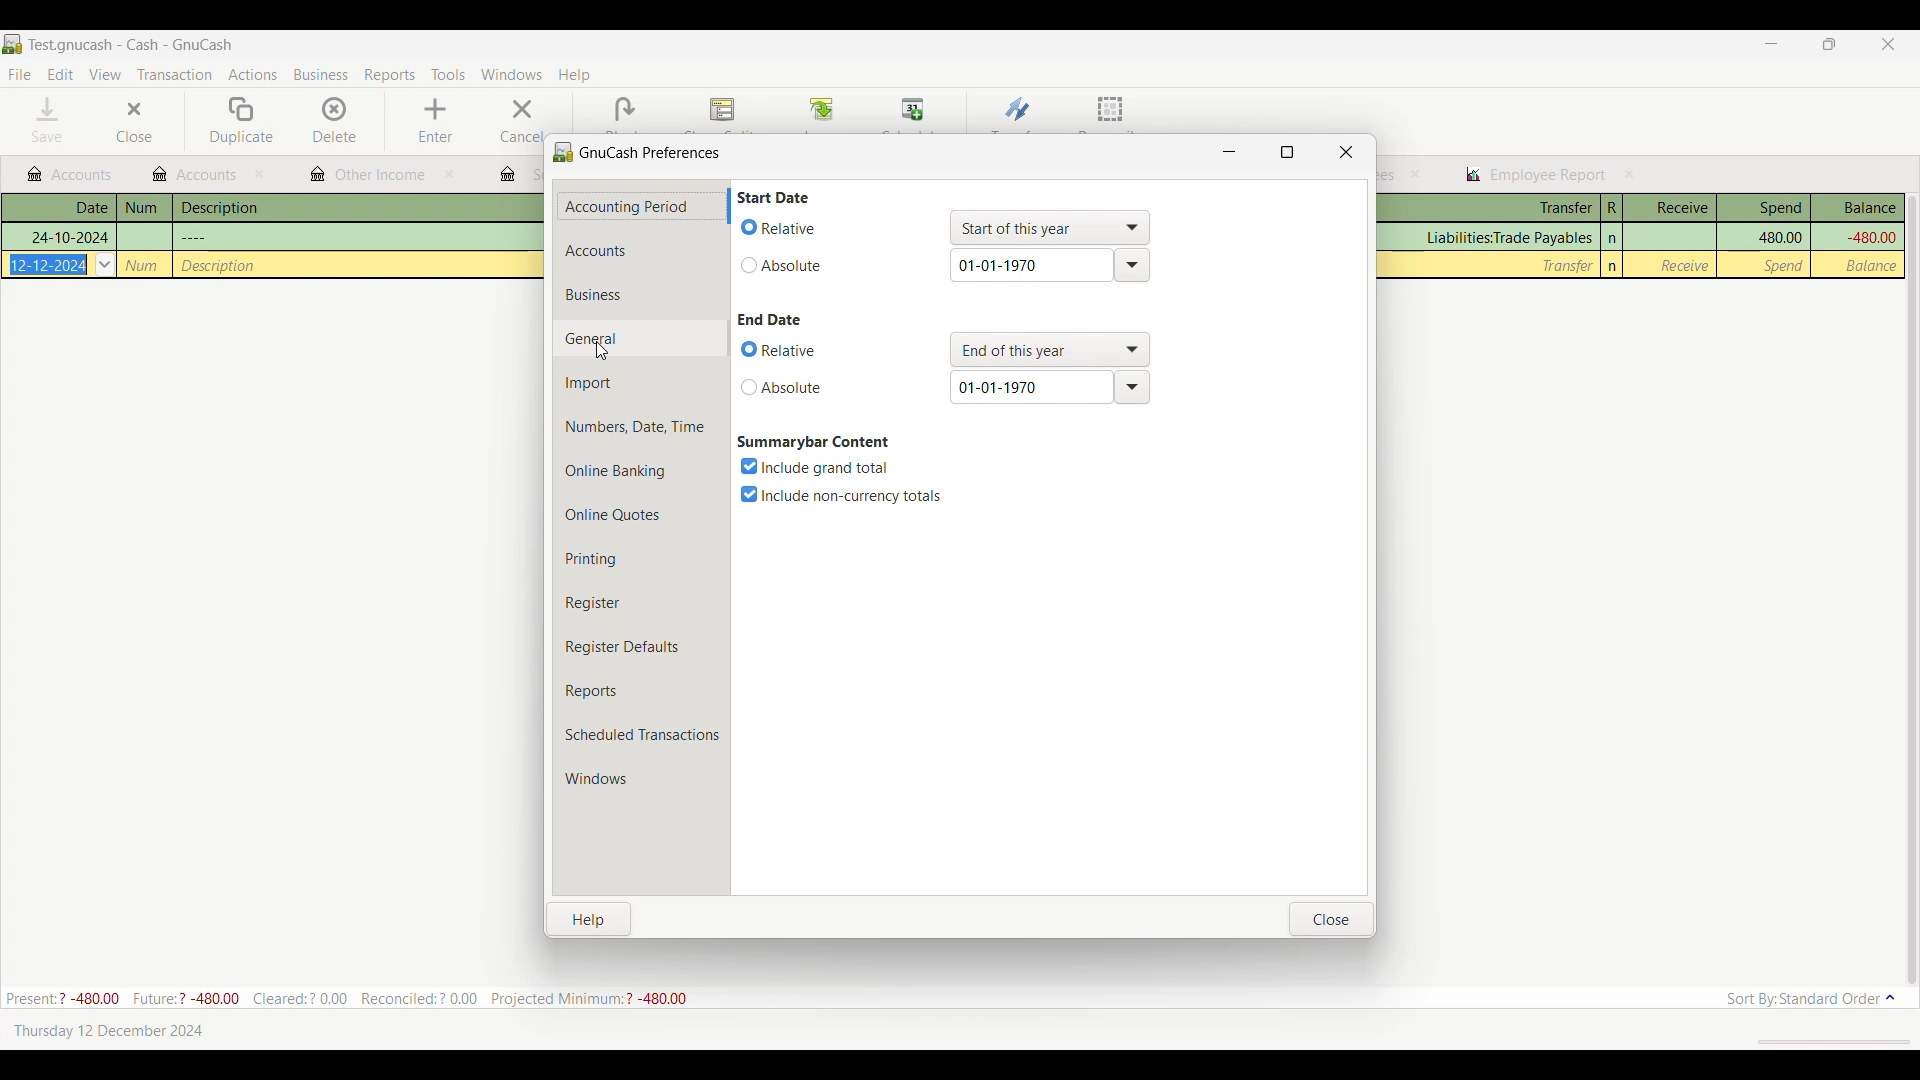 This screenshot has width=1920, height=1080. I want to click on Maximize, so click(1287, 152).